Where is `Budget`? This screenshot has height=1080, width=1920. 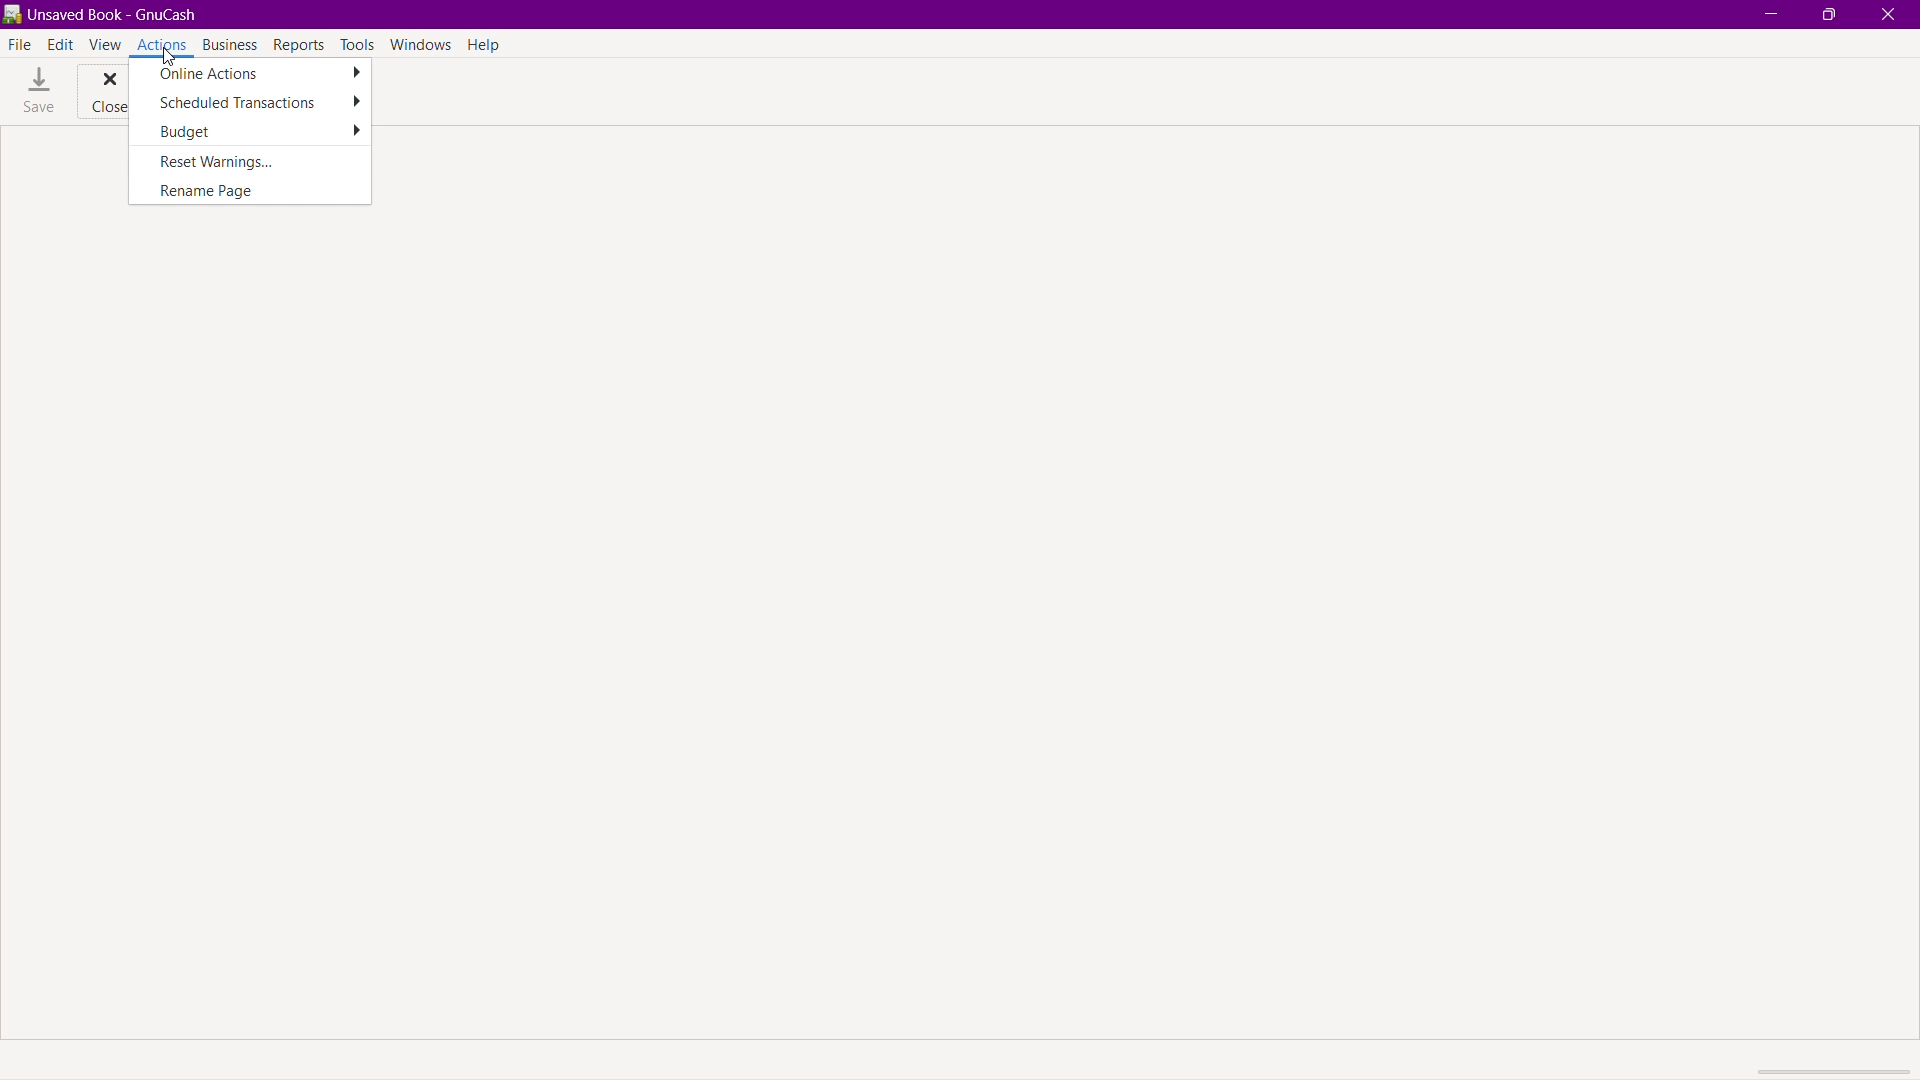 Budget is located at coordinates (261, 133).